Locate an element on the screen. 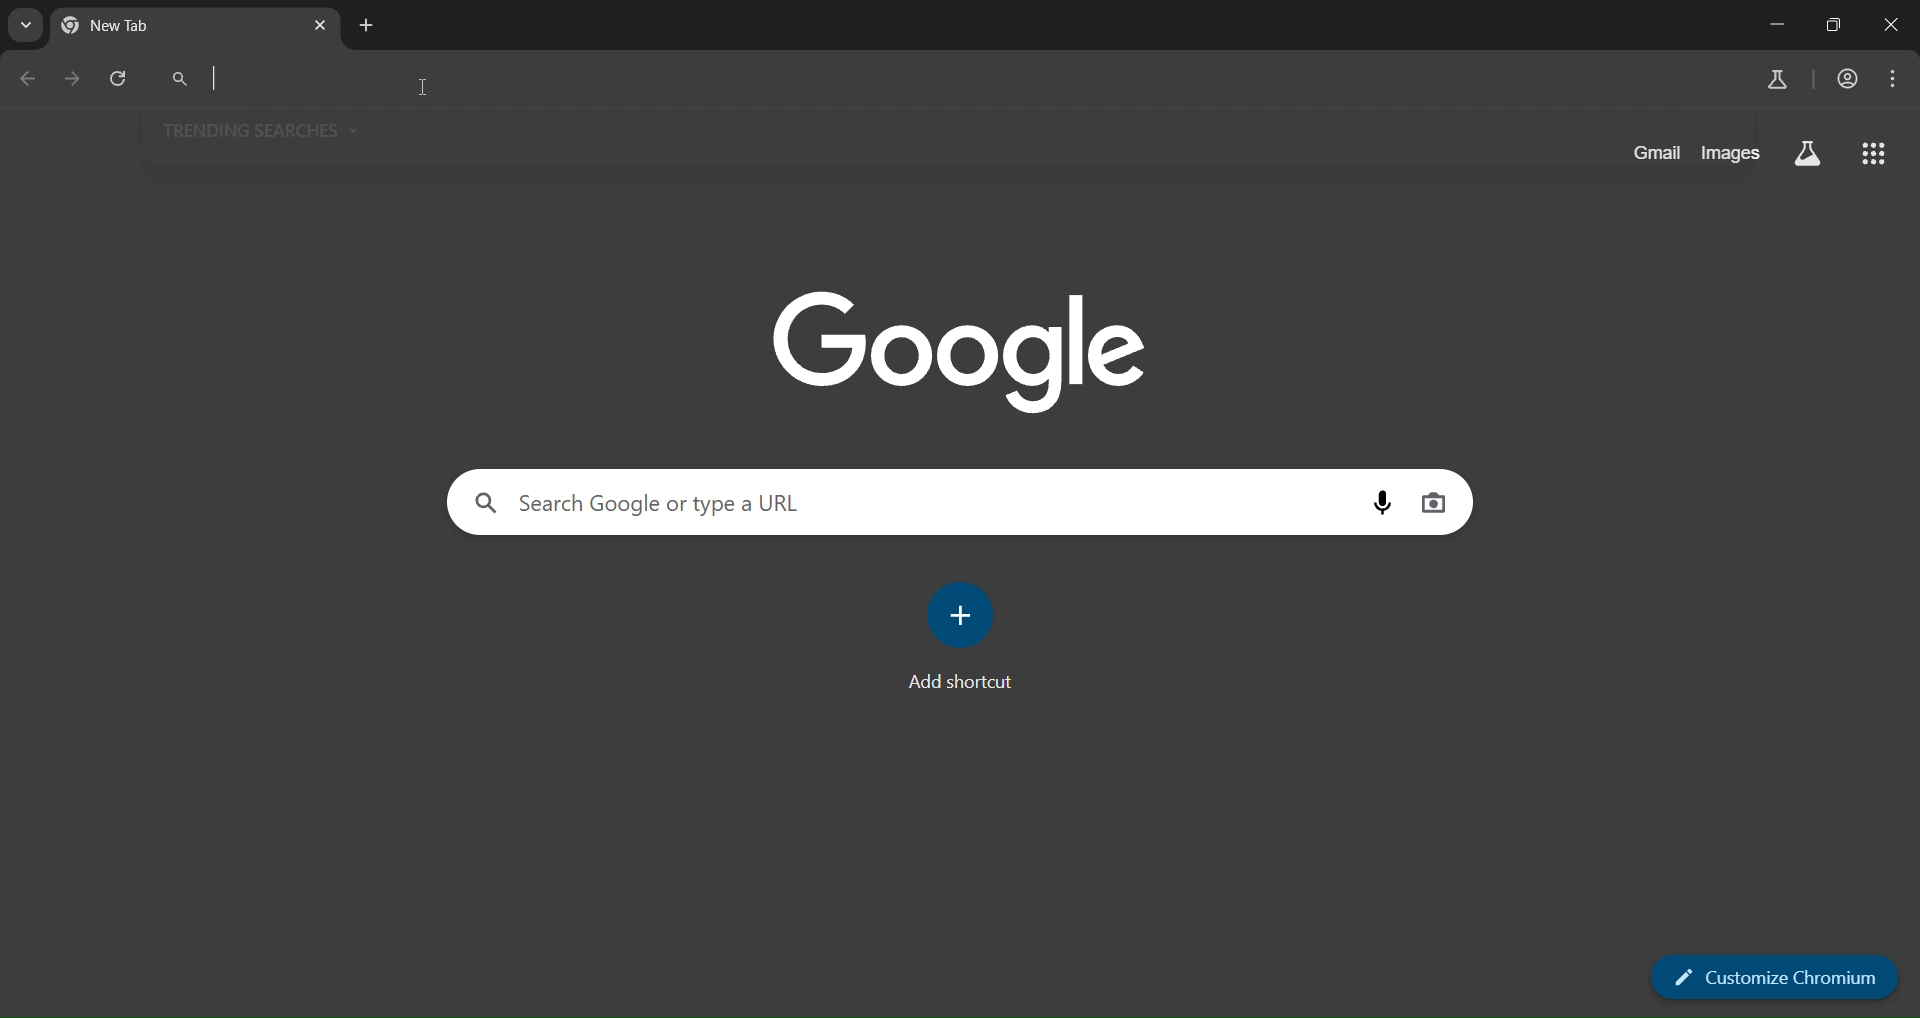 Image resolution: width=1920 pixels, height=1018 pixels. customize chromium is located at coordinates (1772, 978).